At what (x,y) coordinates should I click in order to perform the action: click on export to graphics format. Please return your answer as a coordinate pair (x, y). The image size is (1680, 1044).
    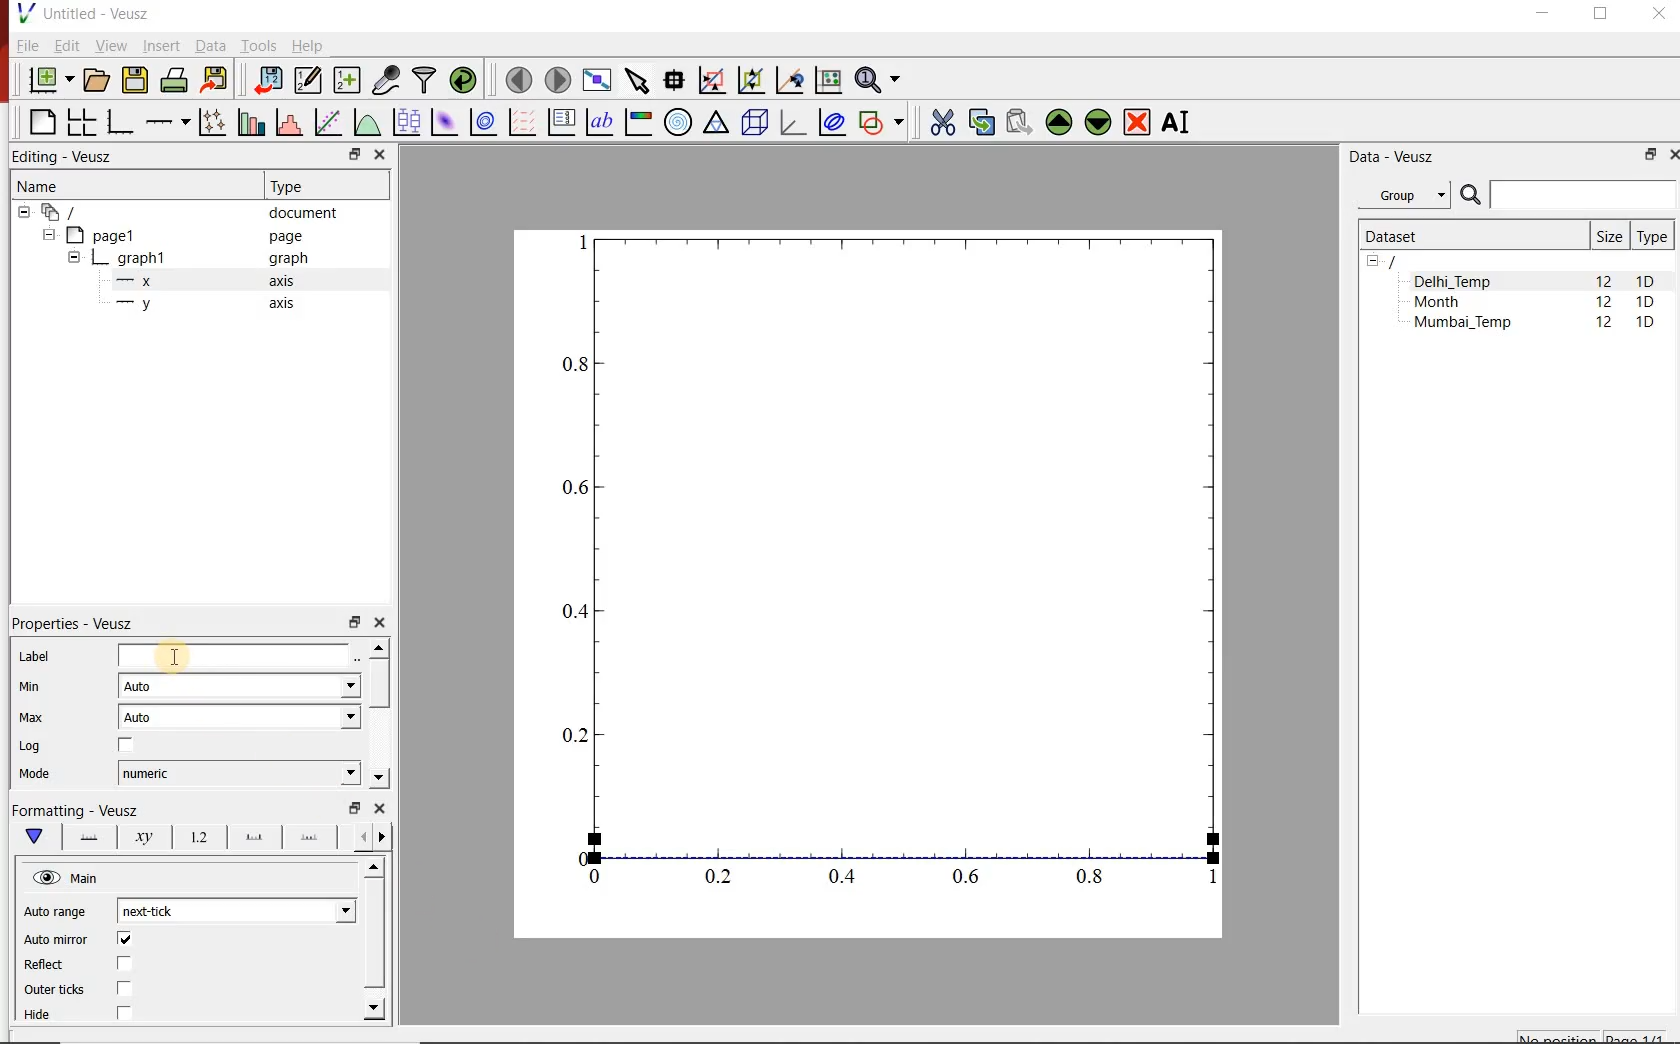
    Looking at the image, I should click on (216, 80).